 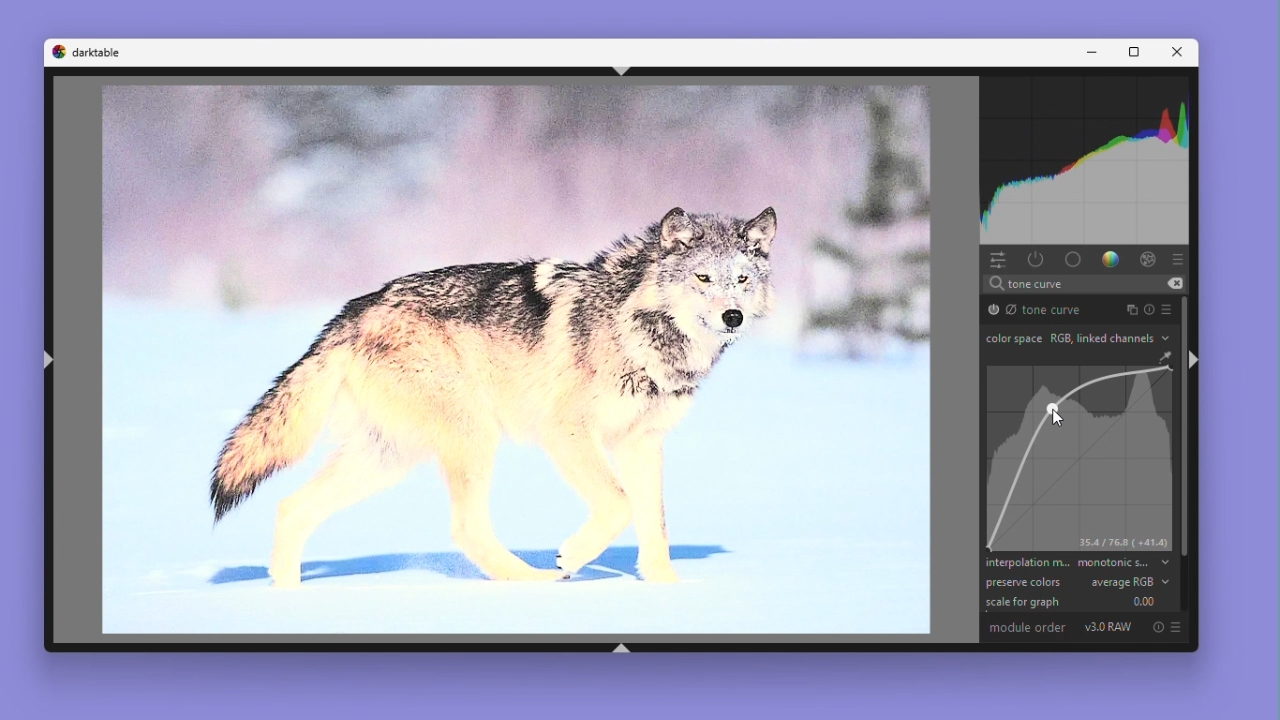 What do you see at coordinates (998, 259) in the screenshot?
I see `Quick access panel` at bounding box center [998, 259].